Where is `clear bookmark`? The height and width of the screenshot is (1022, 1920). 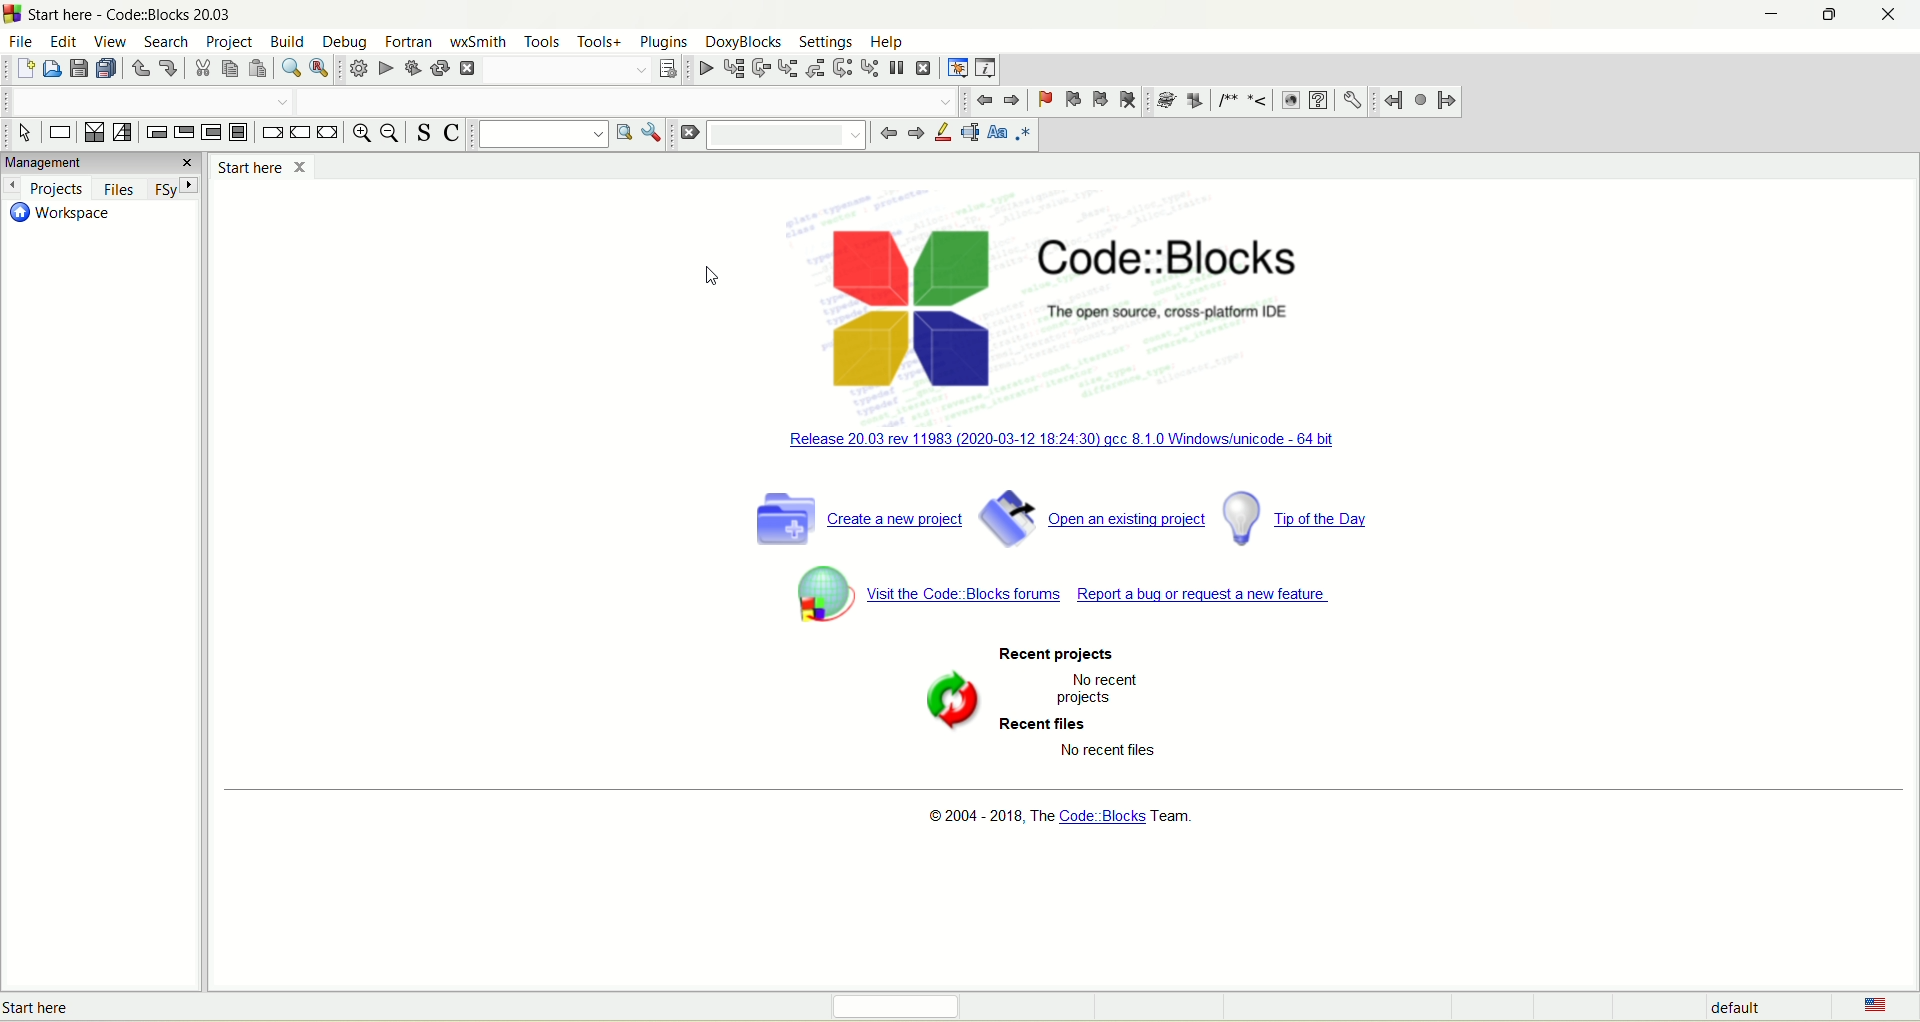 clear bookmark is located at coordinates (1128, 98).